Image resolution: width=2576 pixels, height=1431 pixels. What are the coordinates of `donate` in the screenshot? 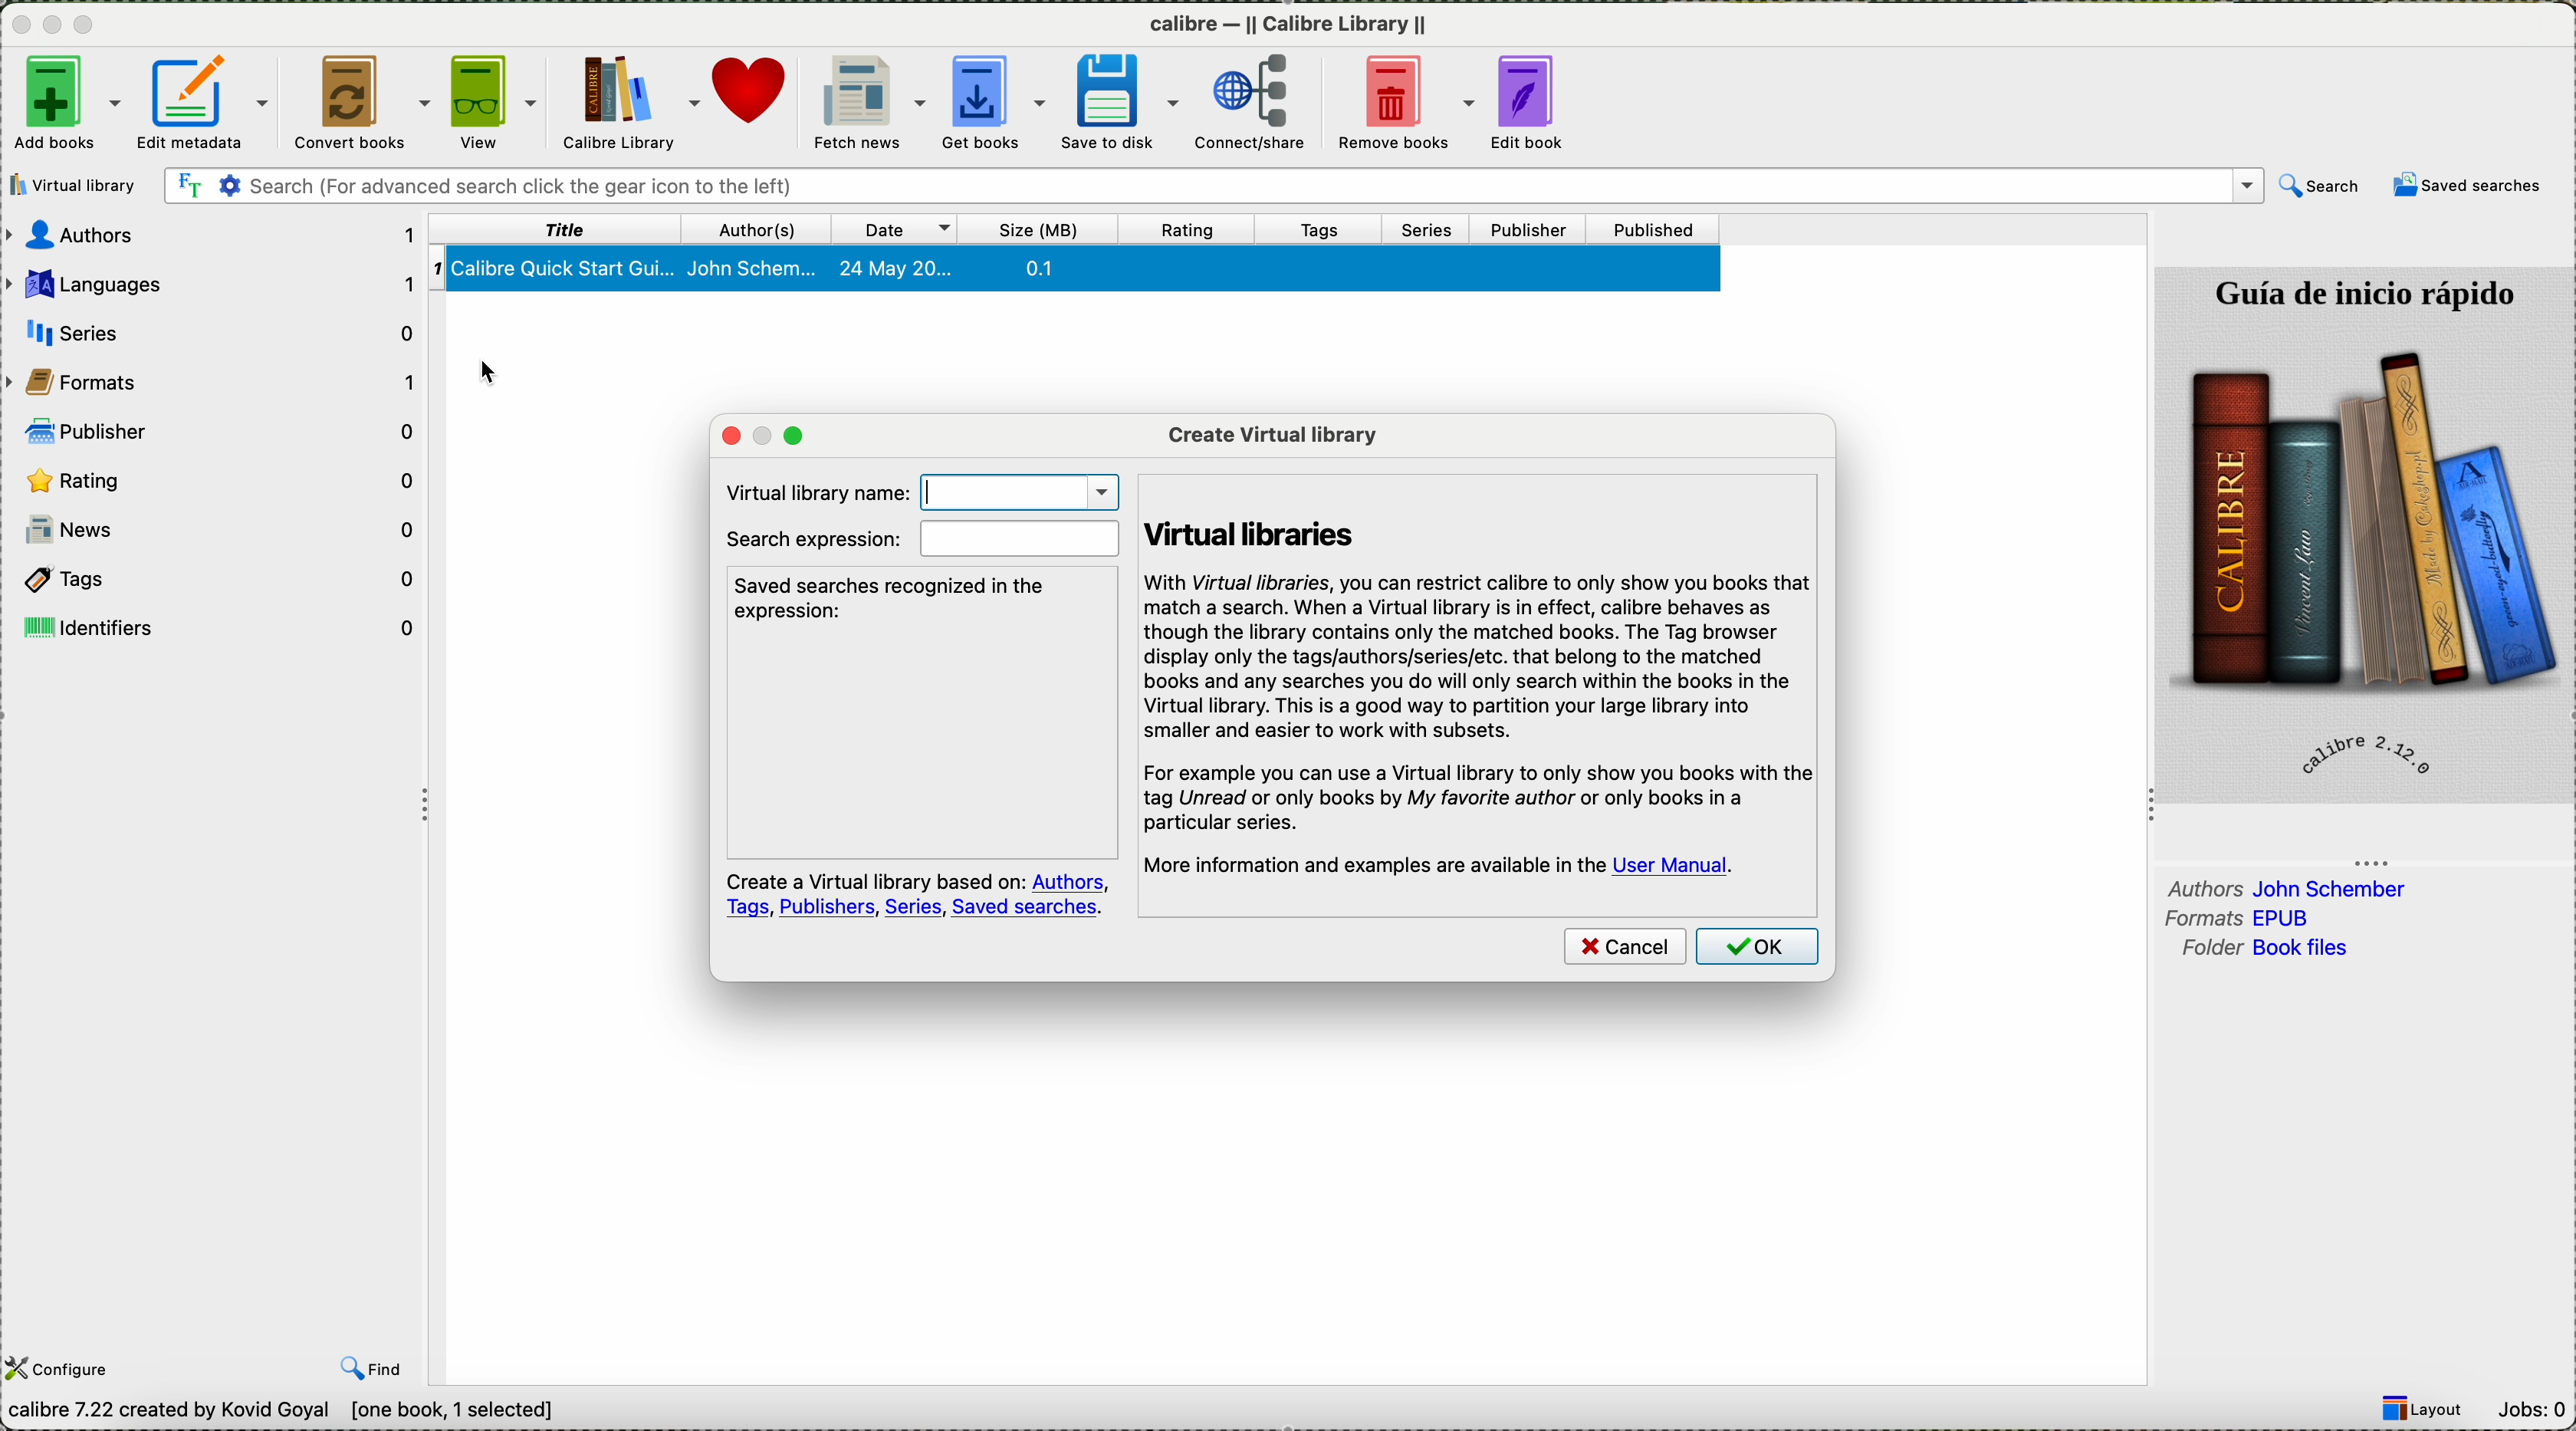 It's located at (757, 103).